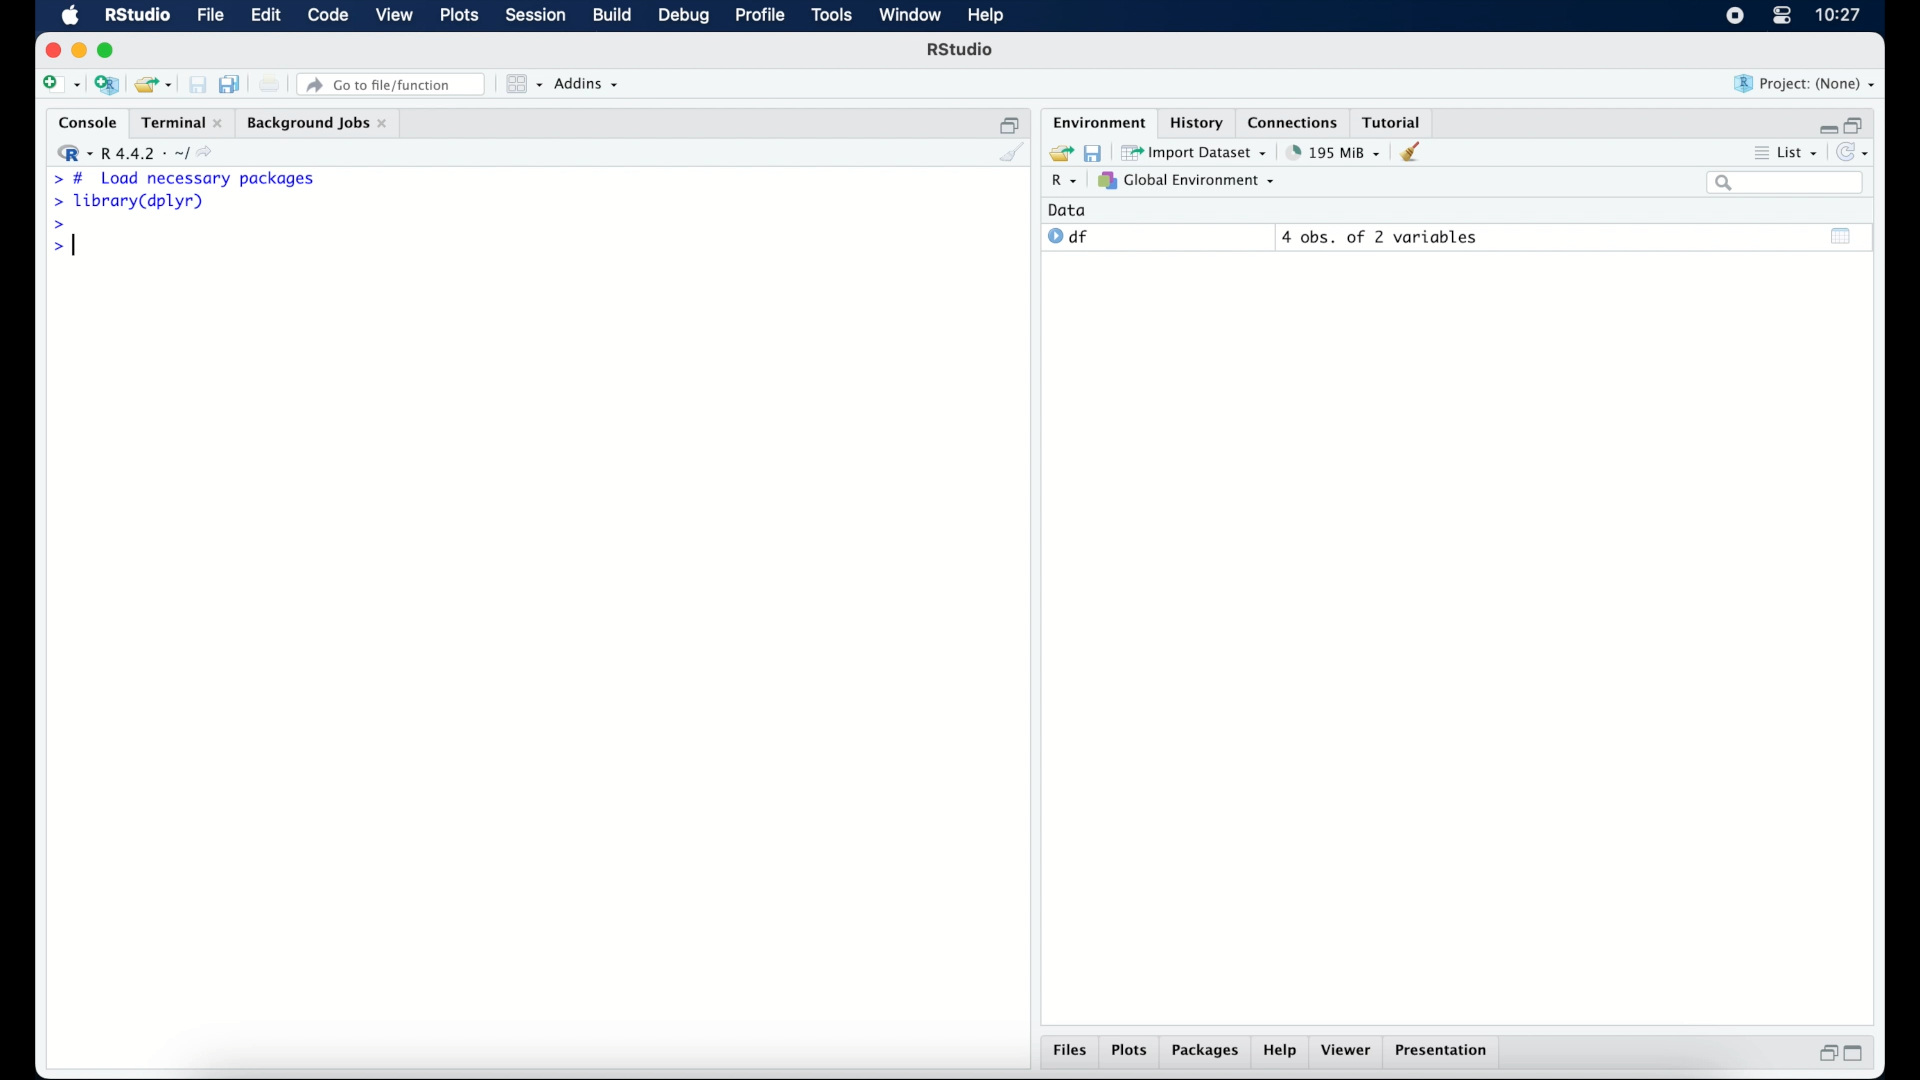 The width and height of the screenshot is (1920, 1080). Describe the element at coordinates (1444, 1052) in the screenshot. I see `presentation` at that location.